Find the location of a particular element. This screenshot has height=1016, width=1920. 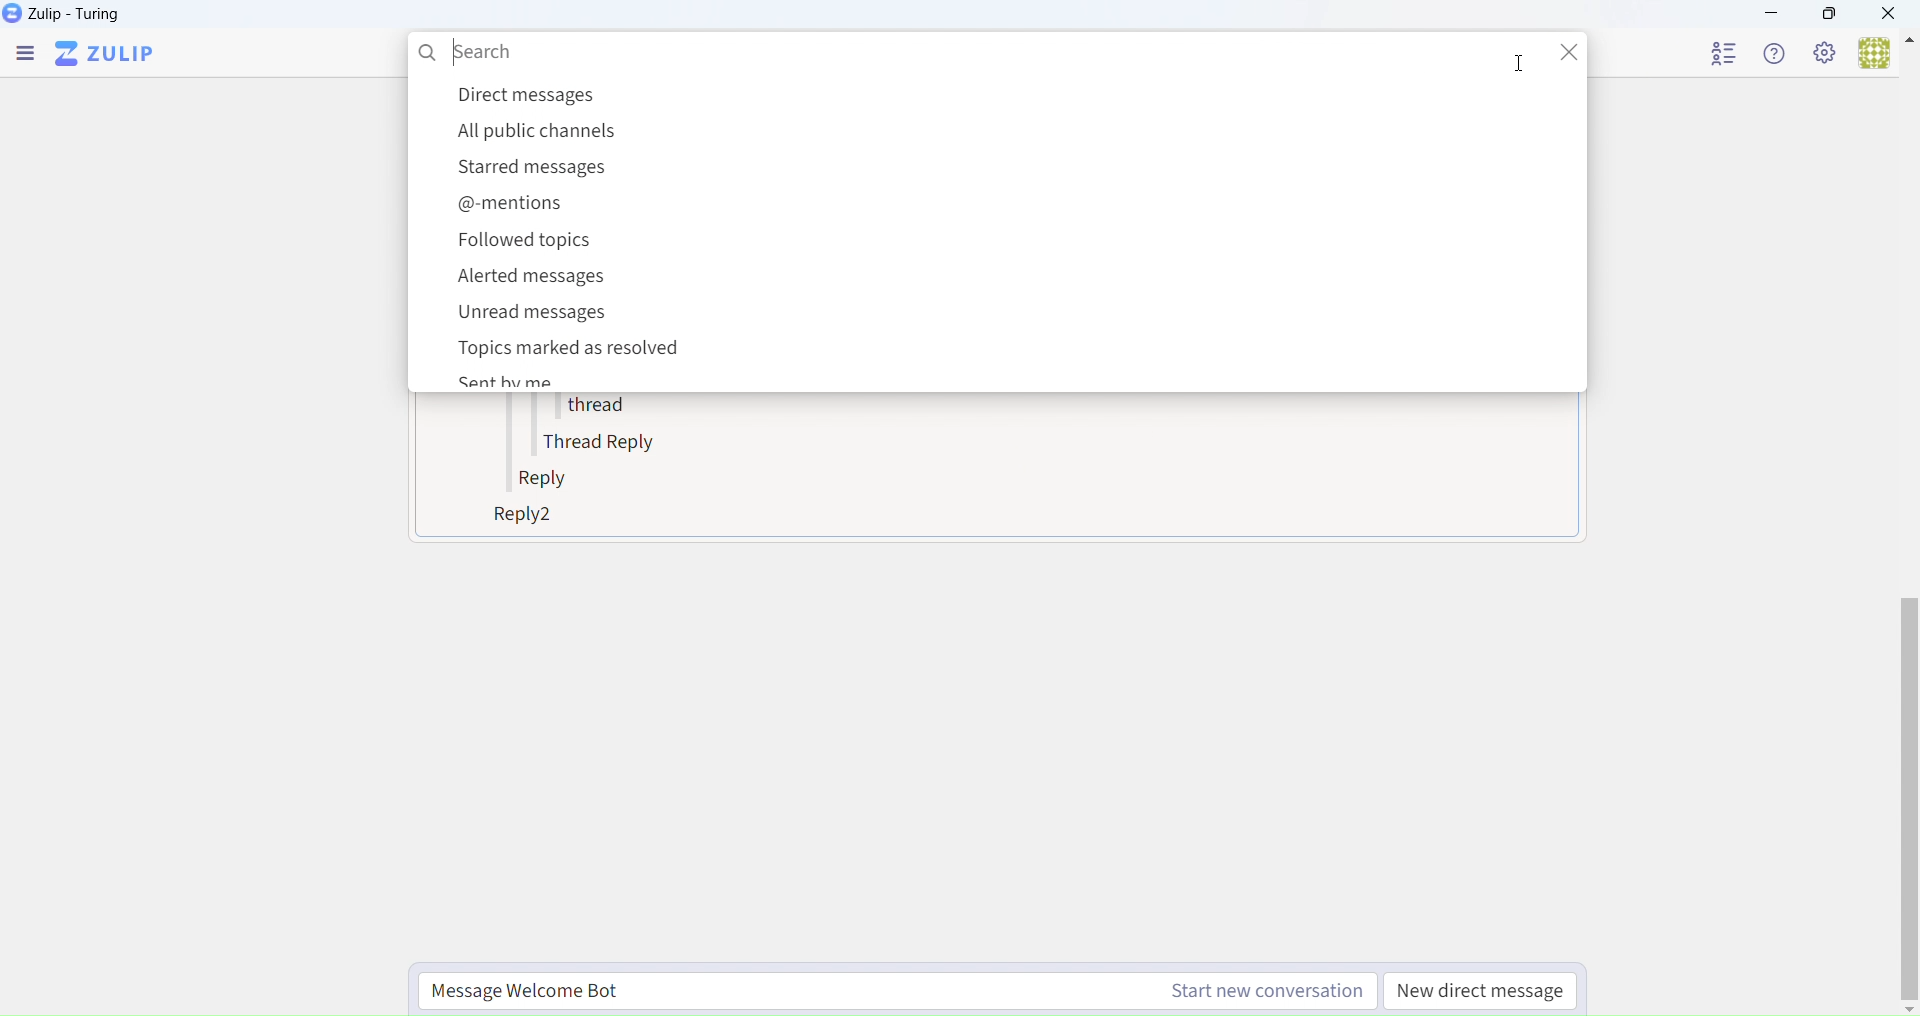

Settings is located at coordinates (1826, 54).